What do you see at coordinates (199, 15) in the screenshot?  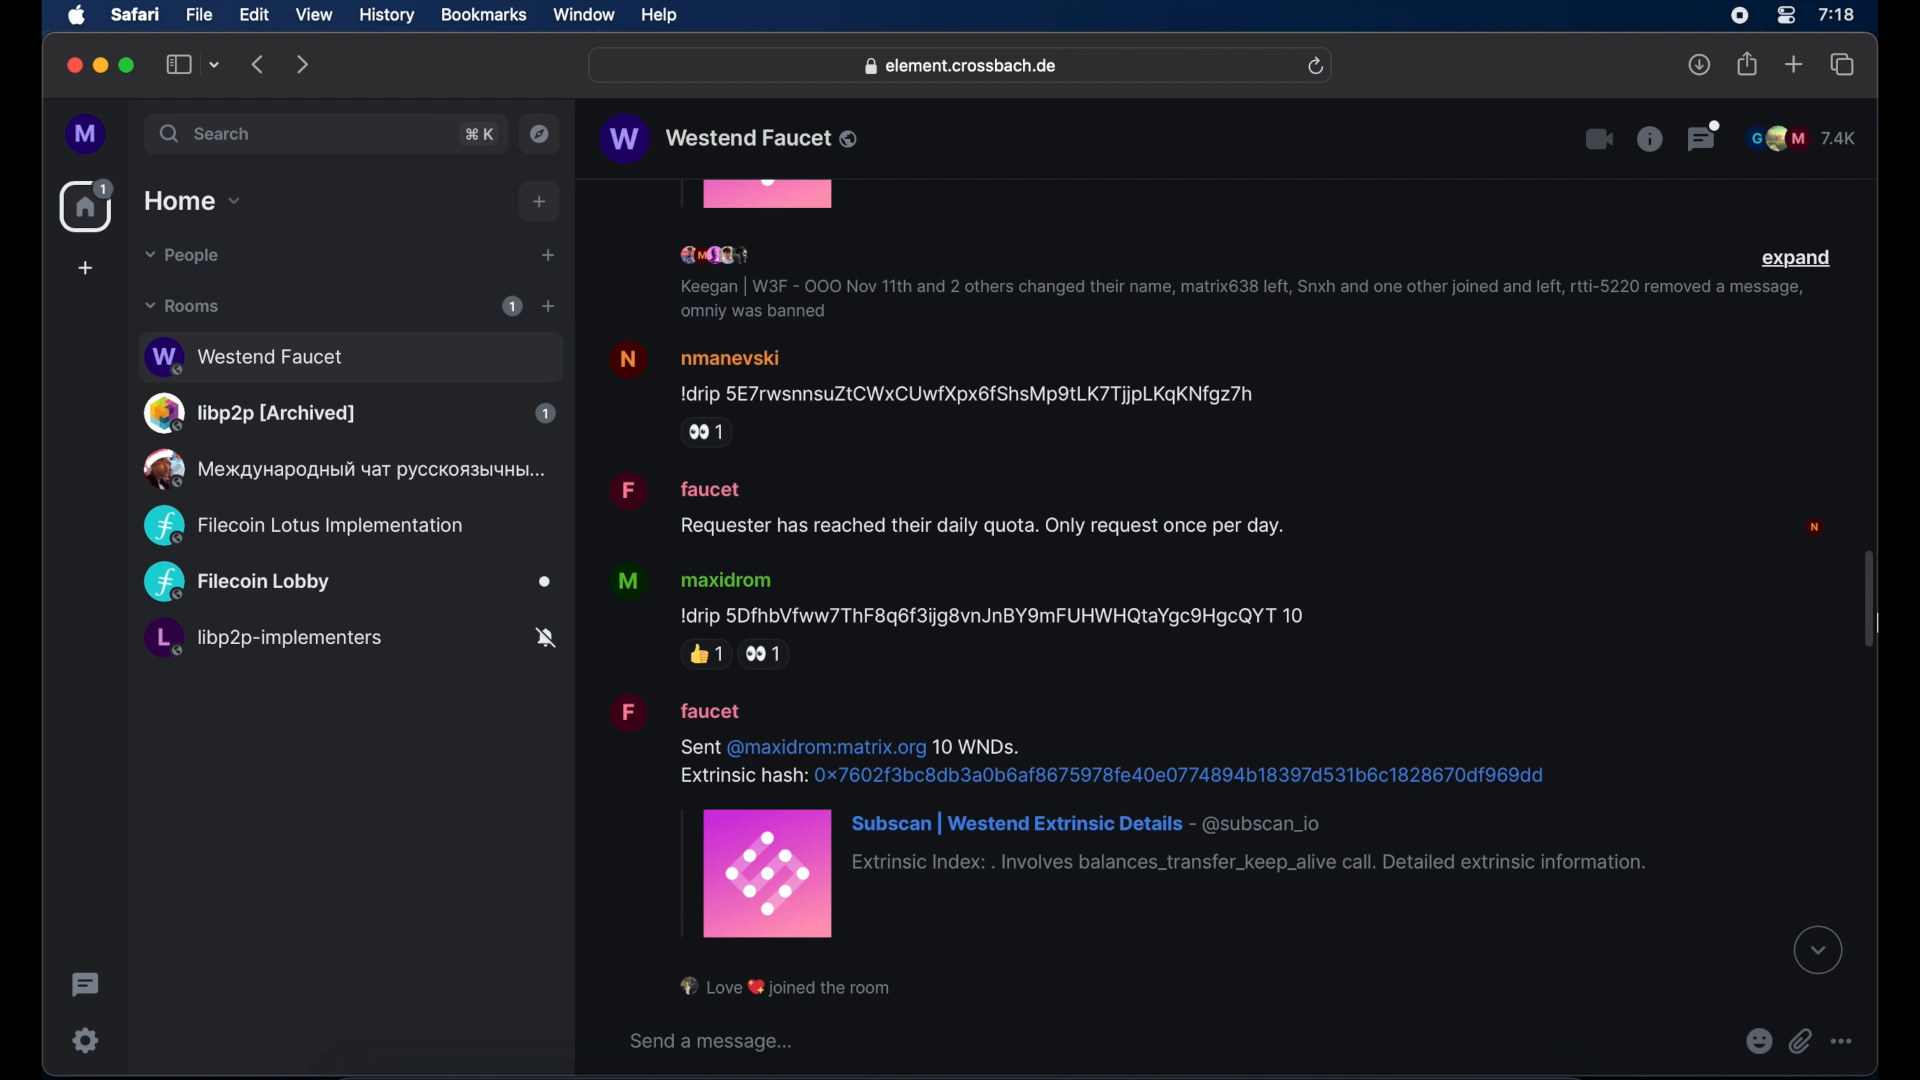 I see `file` at bounding box center [199, 15].